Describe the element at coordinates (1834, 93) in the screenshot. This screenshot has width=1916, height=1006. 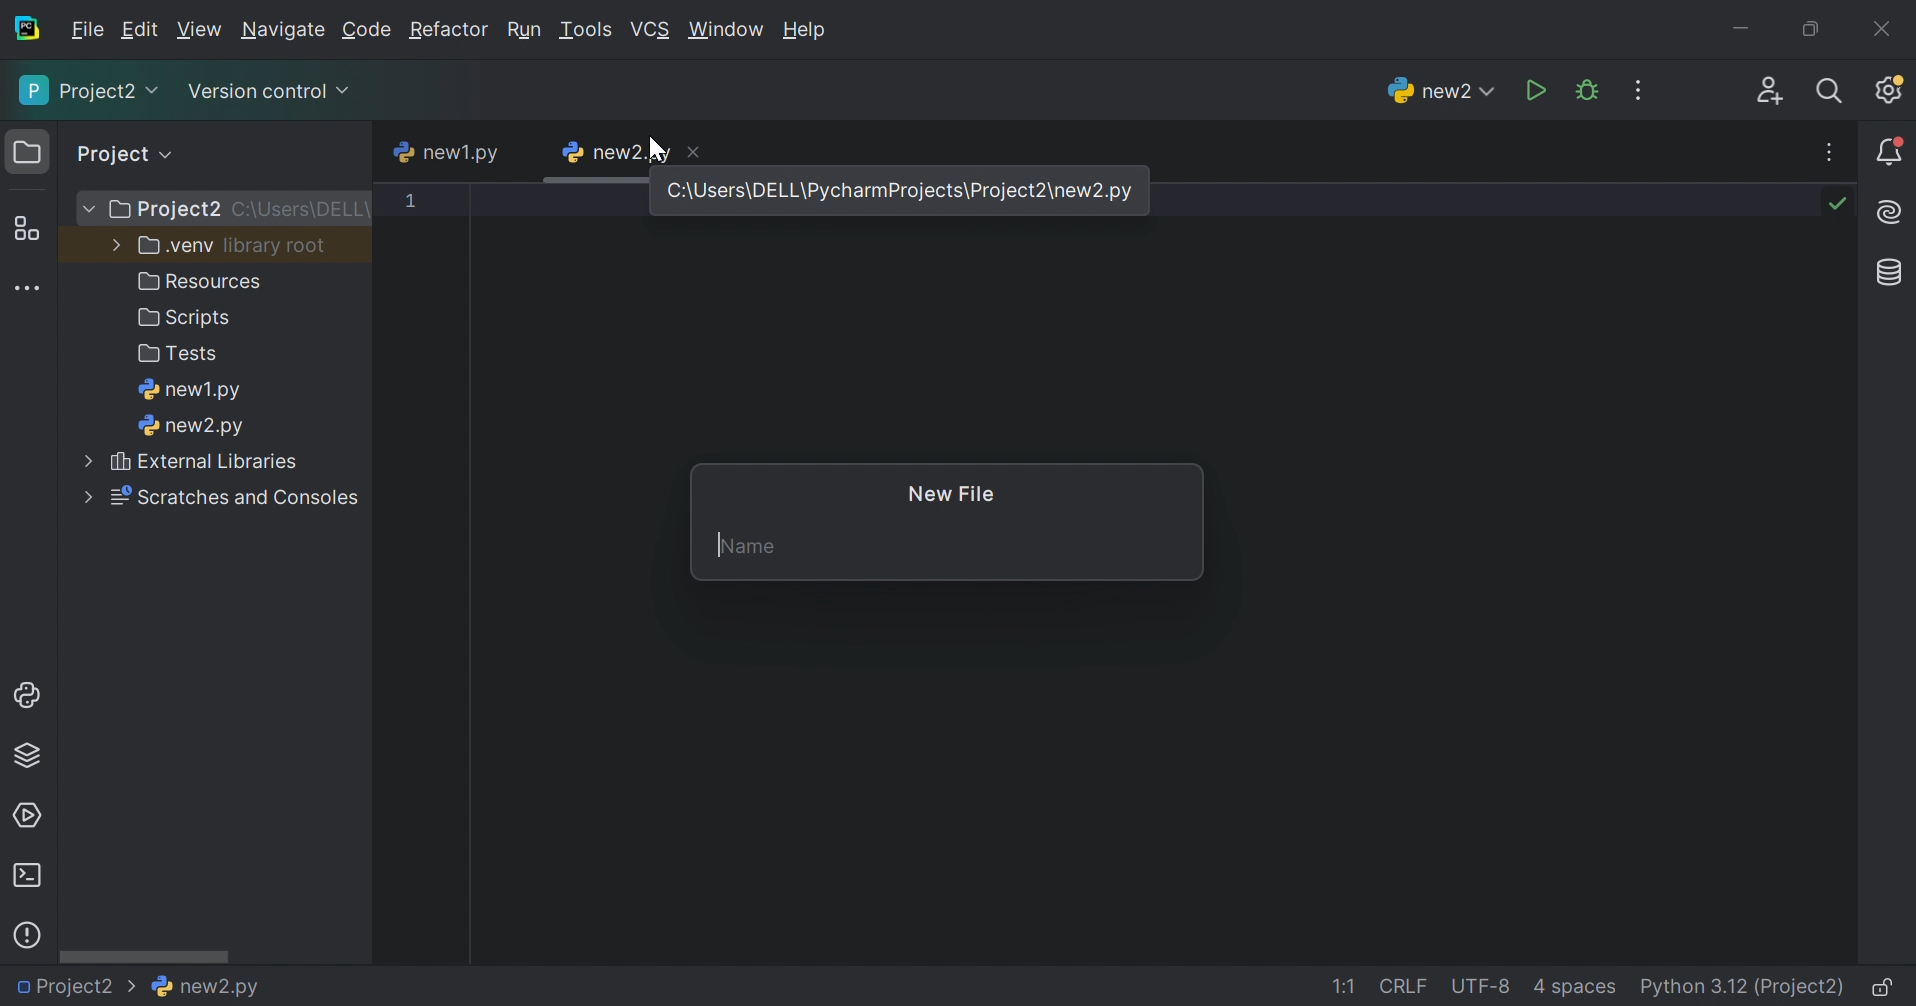
I see `Search everywhere` at that location.